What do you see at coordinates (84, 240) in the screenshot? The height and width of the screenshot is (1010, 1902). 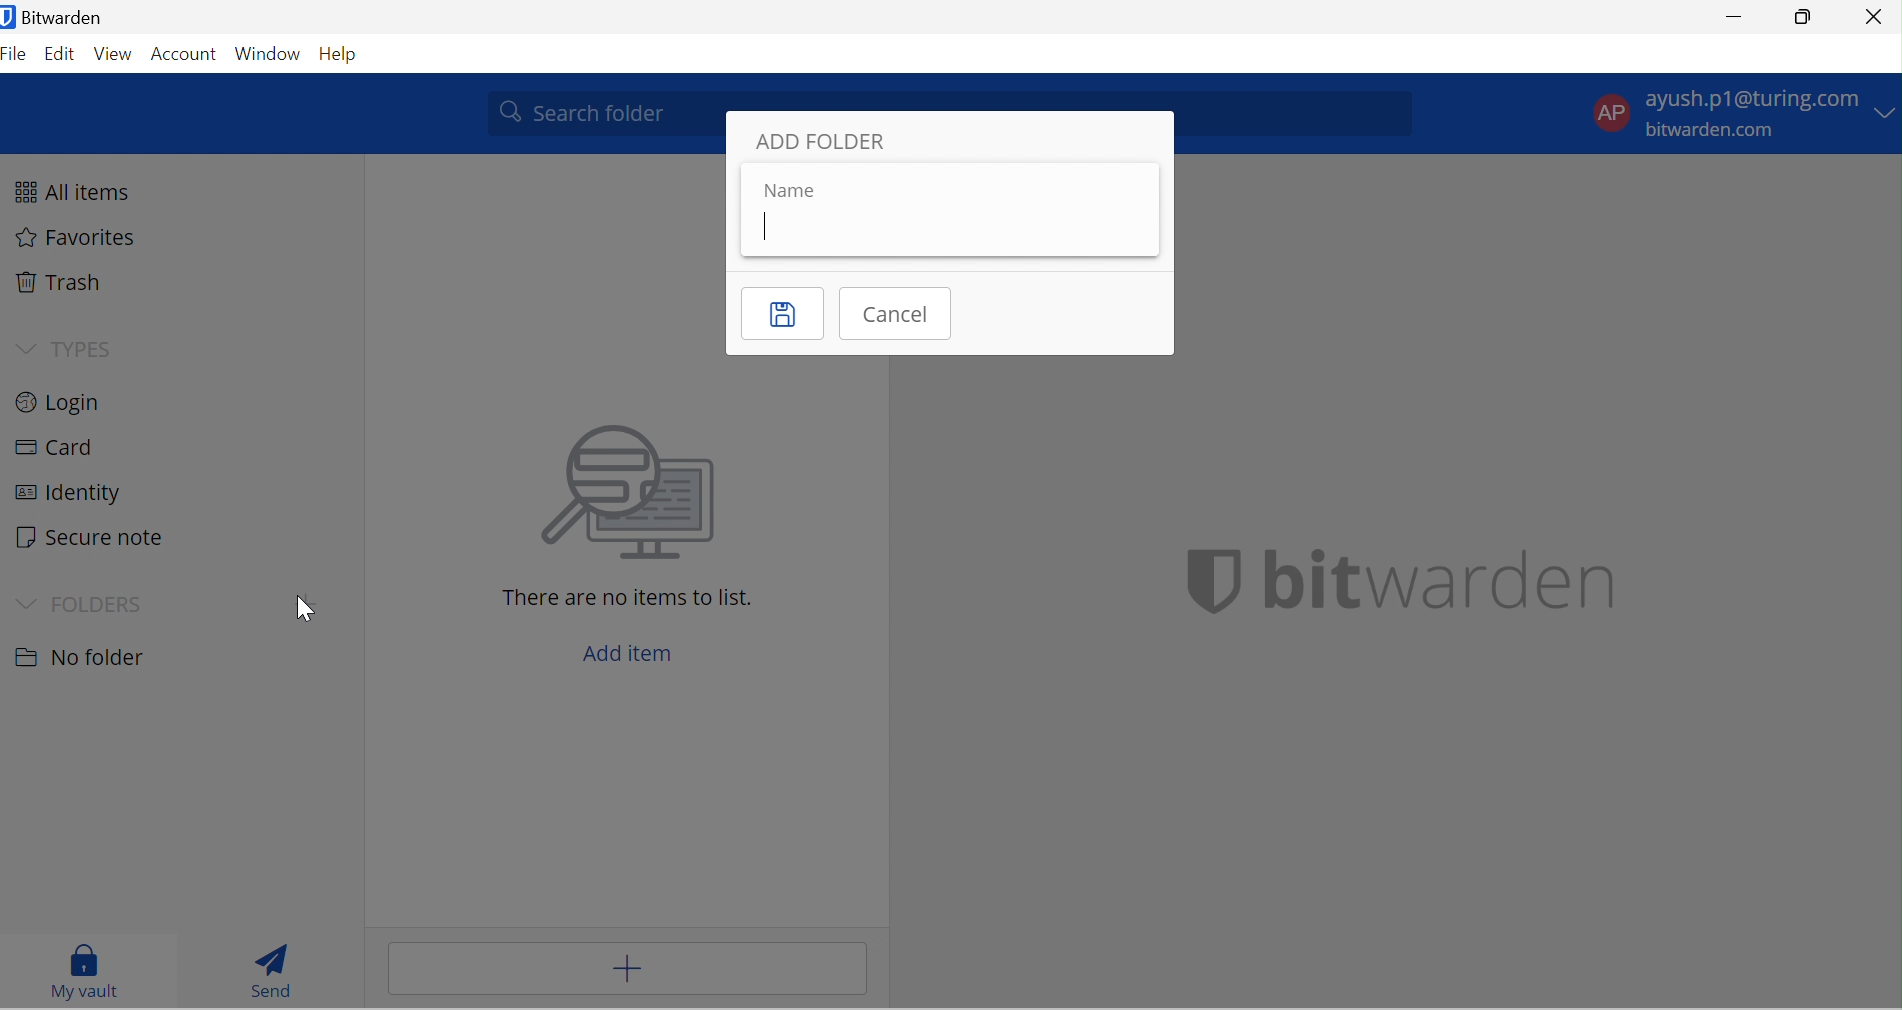 I see `Favorites` at bounding box center [84, 240].